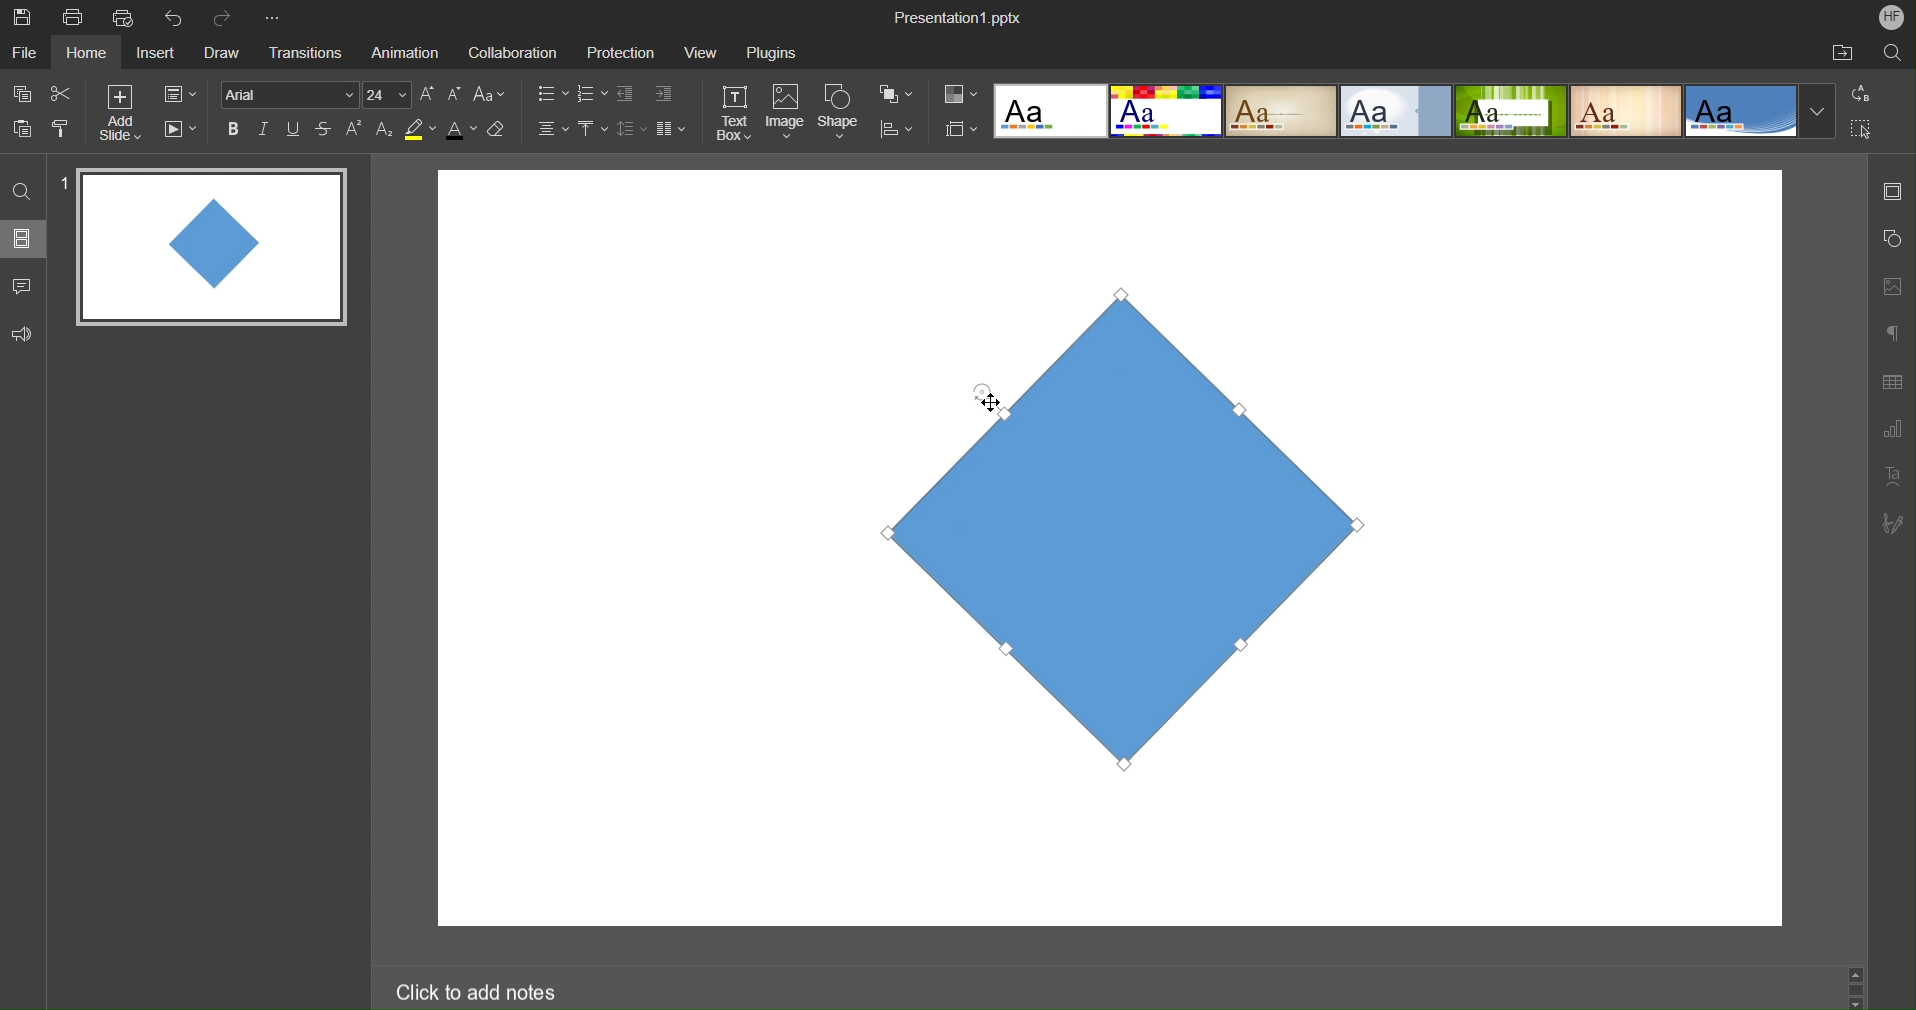 Image resolution: width=1916 pixels, height=1010 pixels. I want to click on Underline, so click(292, 129).